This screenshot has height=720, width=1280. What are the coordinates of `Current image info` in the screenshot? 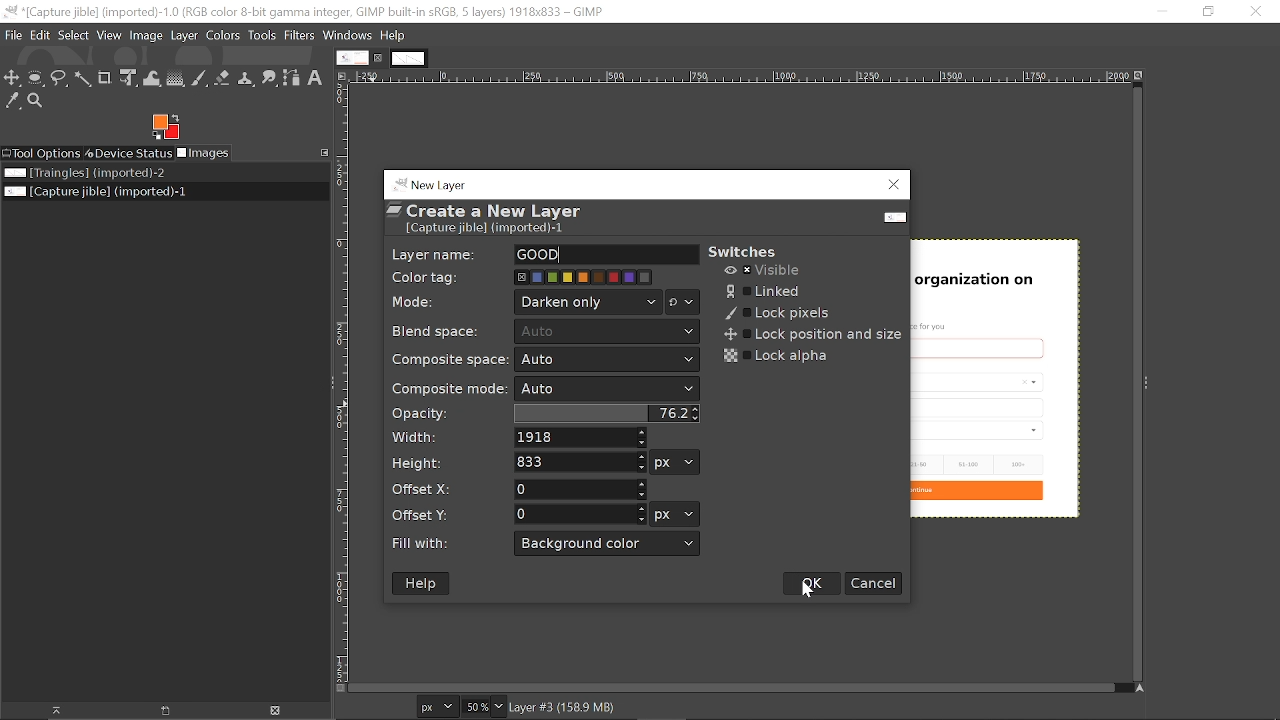 It's located at (564, 708).